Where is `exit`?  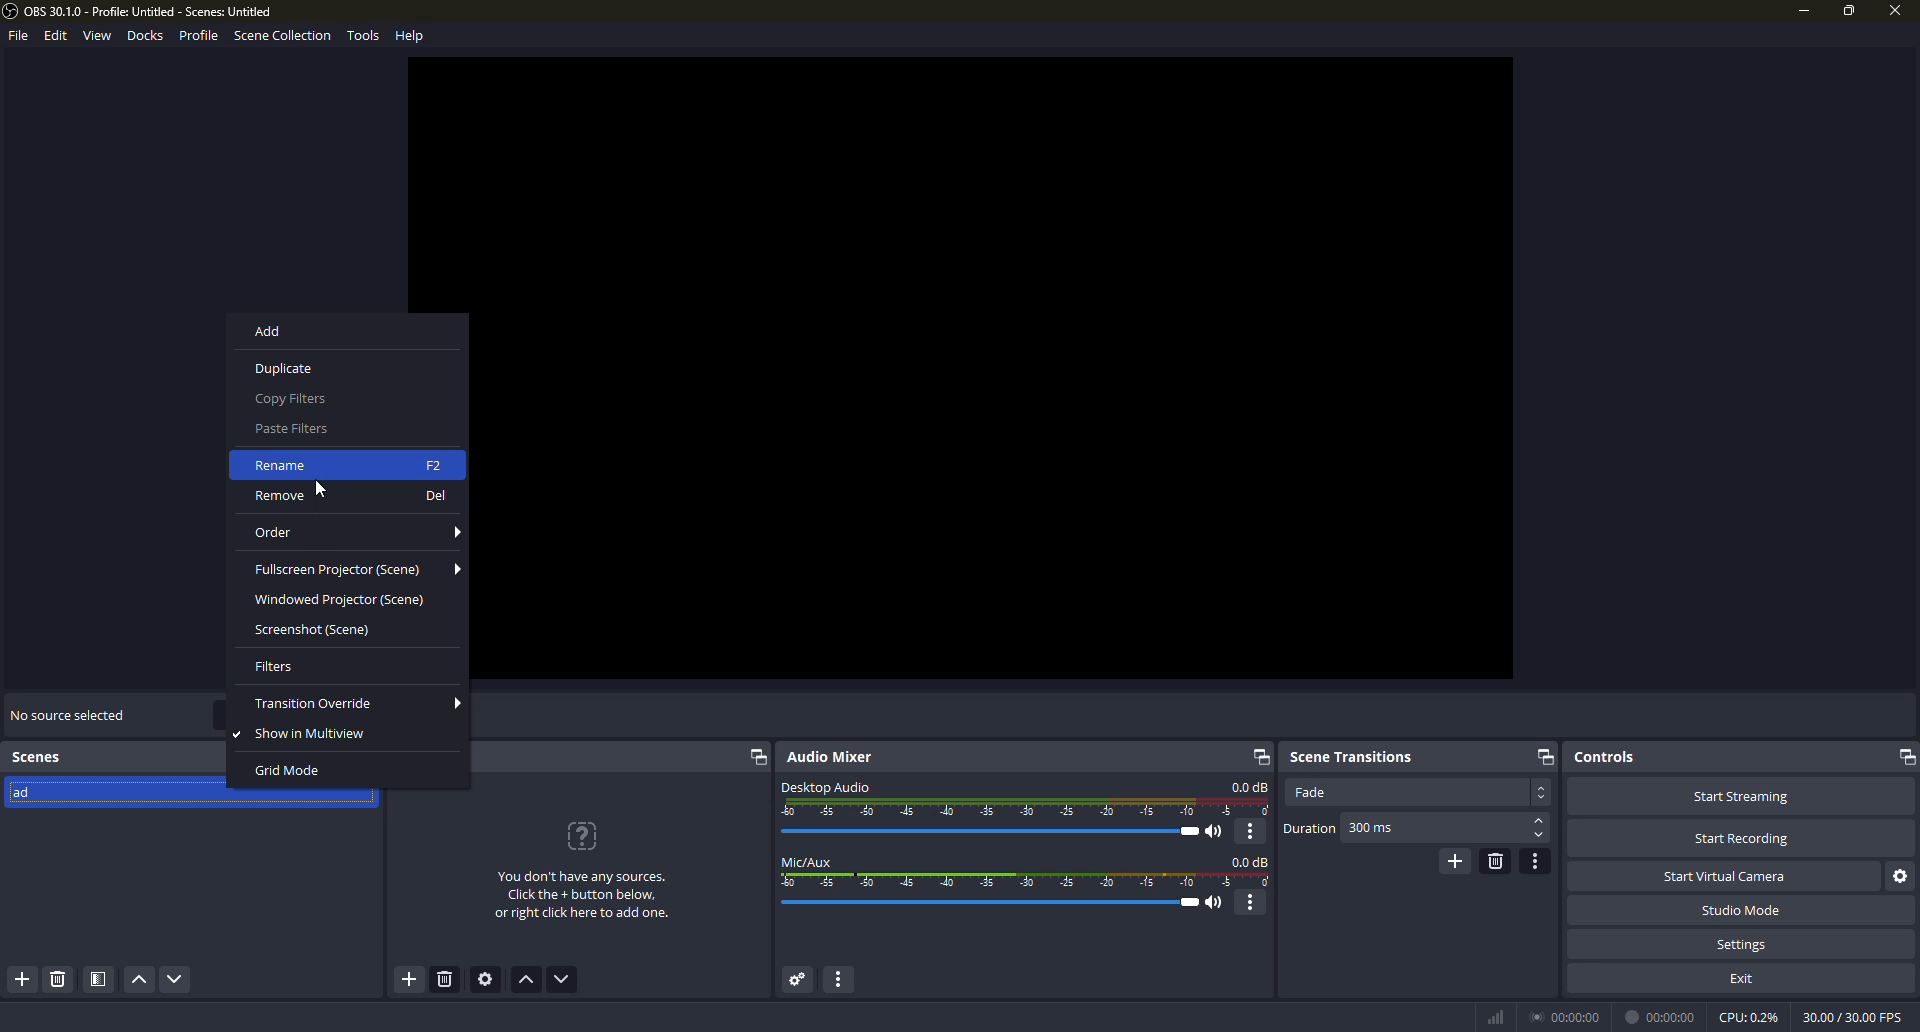
exit is located at coordinates (1744, 977).